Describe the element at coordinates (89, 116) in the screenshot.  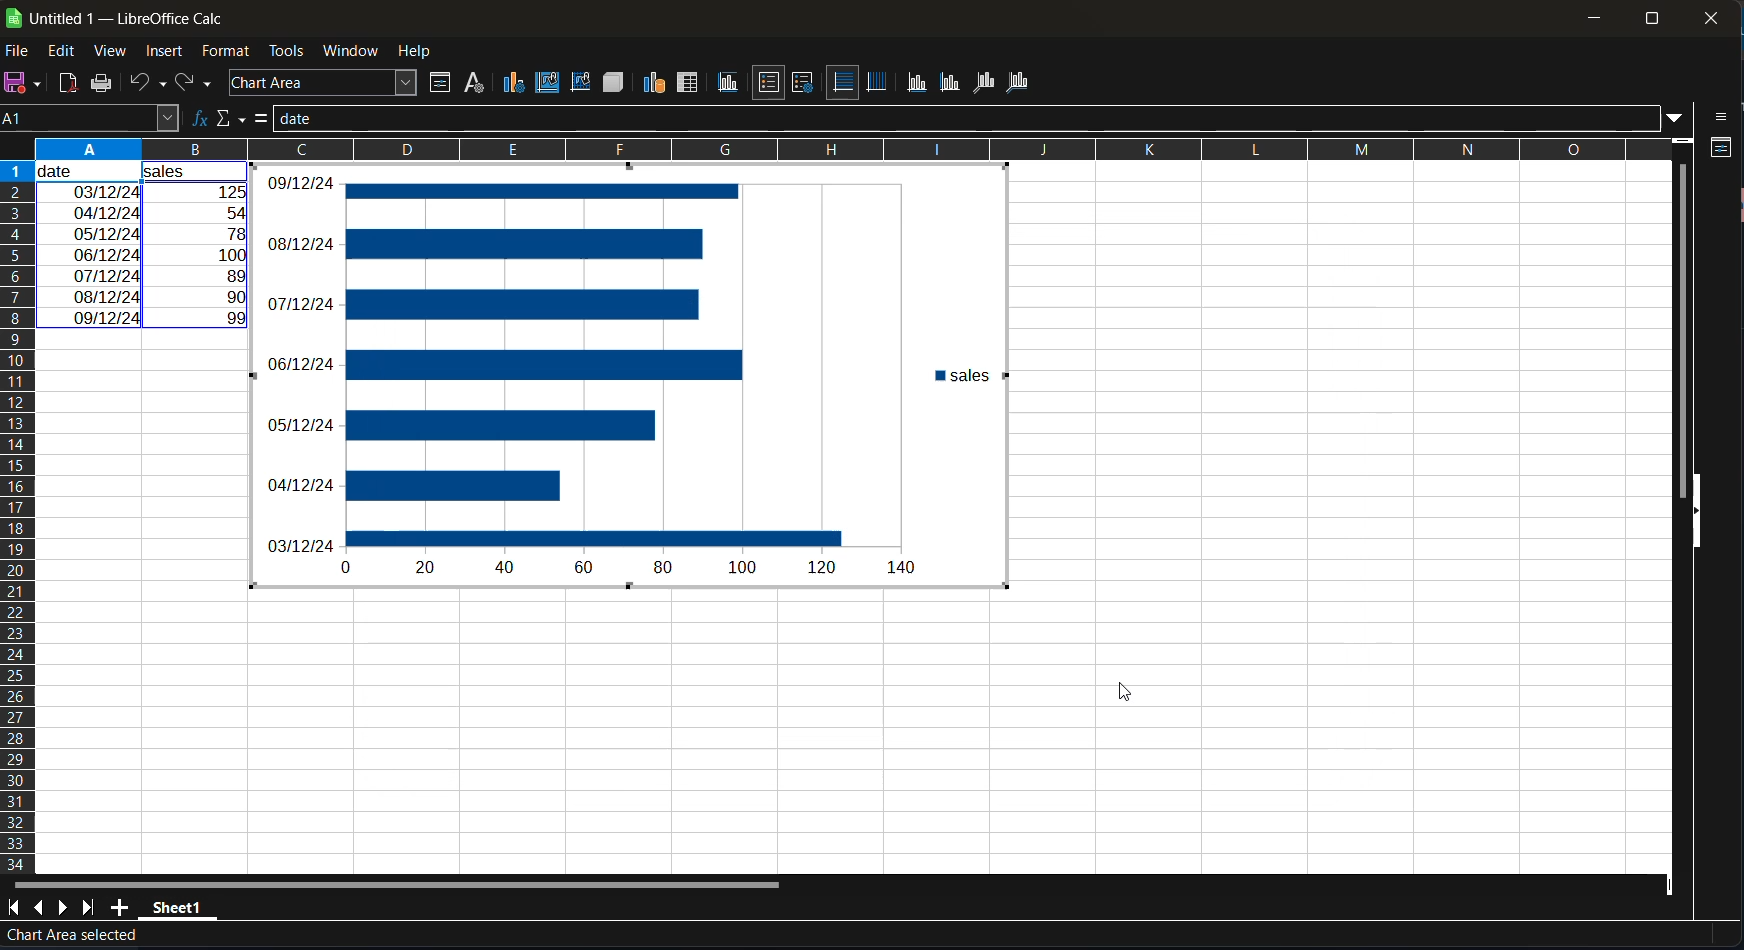
I see `name box` at that location.